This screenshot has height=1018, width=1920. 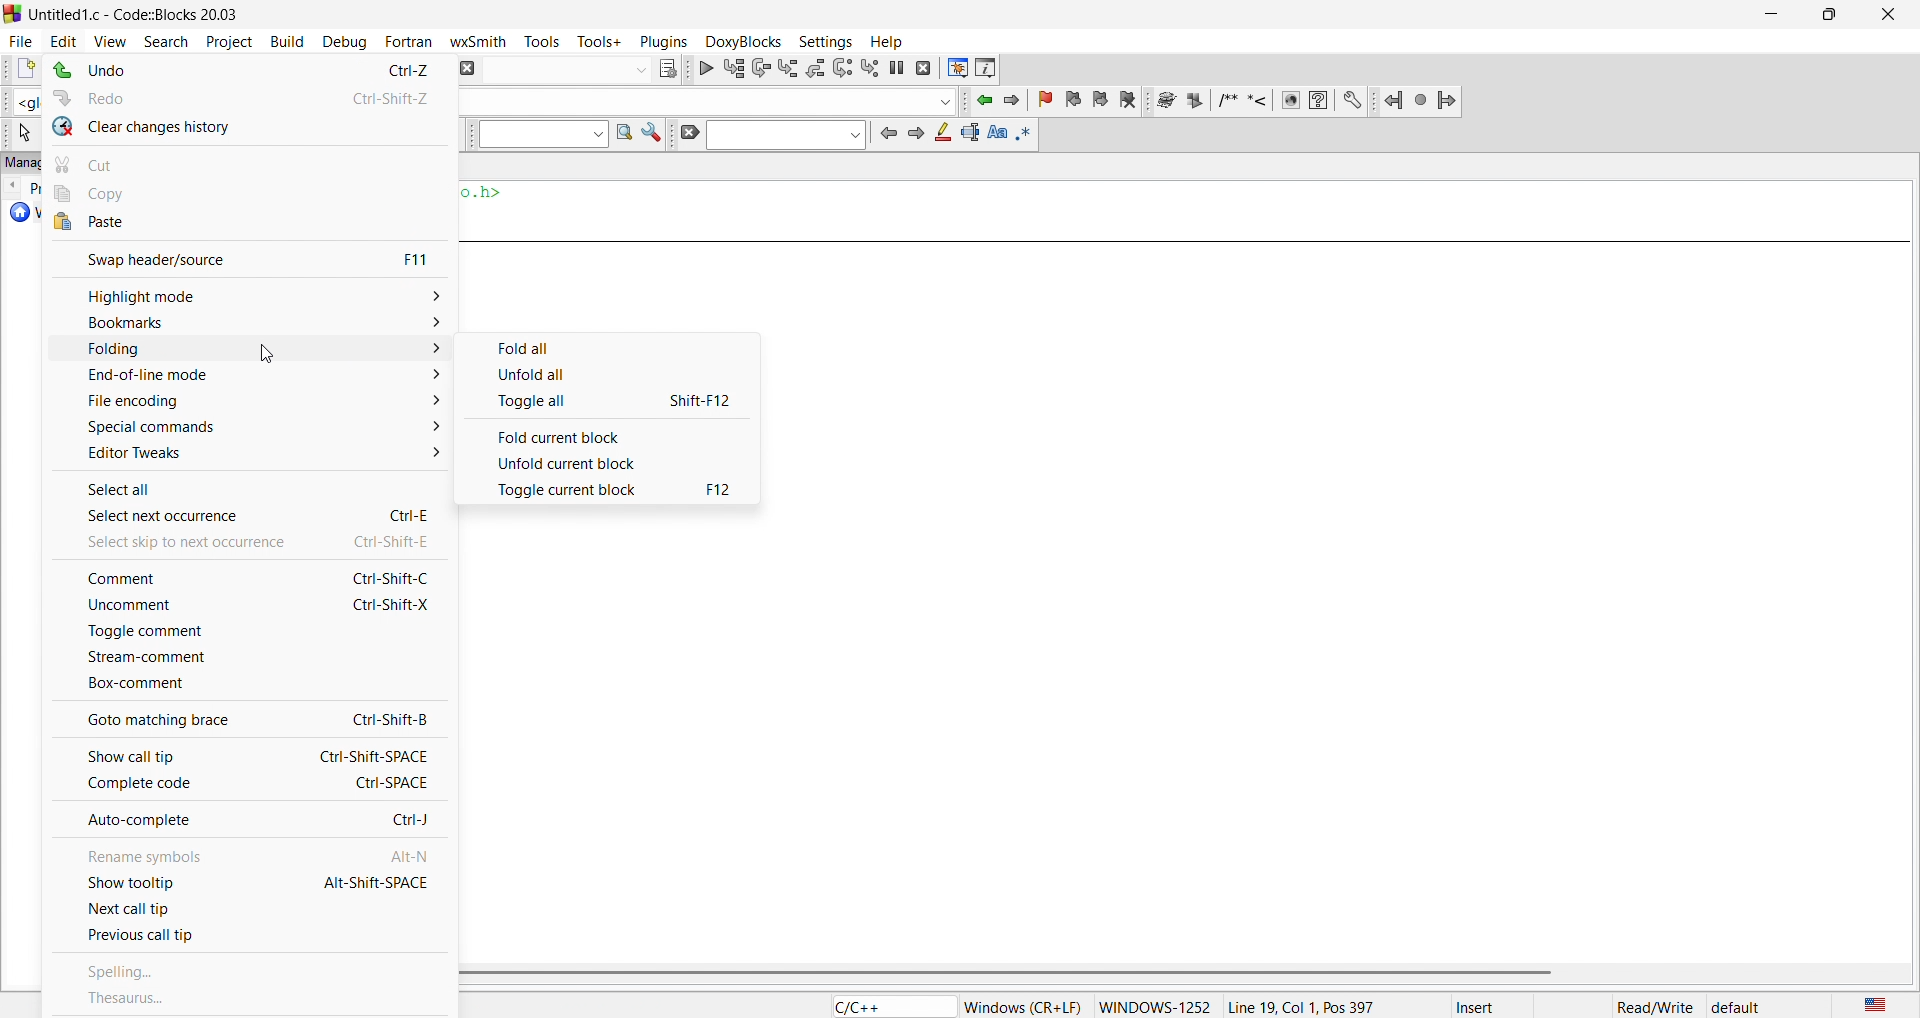 What do you see at coordinates (12, 12) in the screenshot?
I see `Code:Blocks` at bounding box center [12, 12].